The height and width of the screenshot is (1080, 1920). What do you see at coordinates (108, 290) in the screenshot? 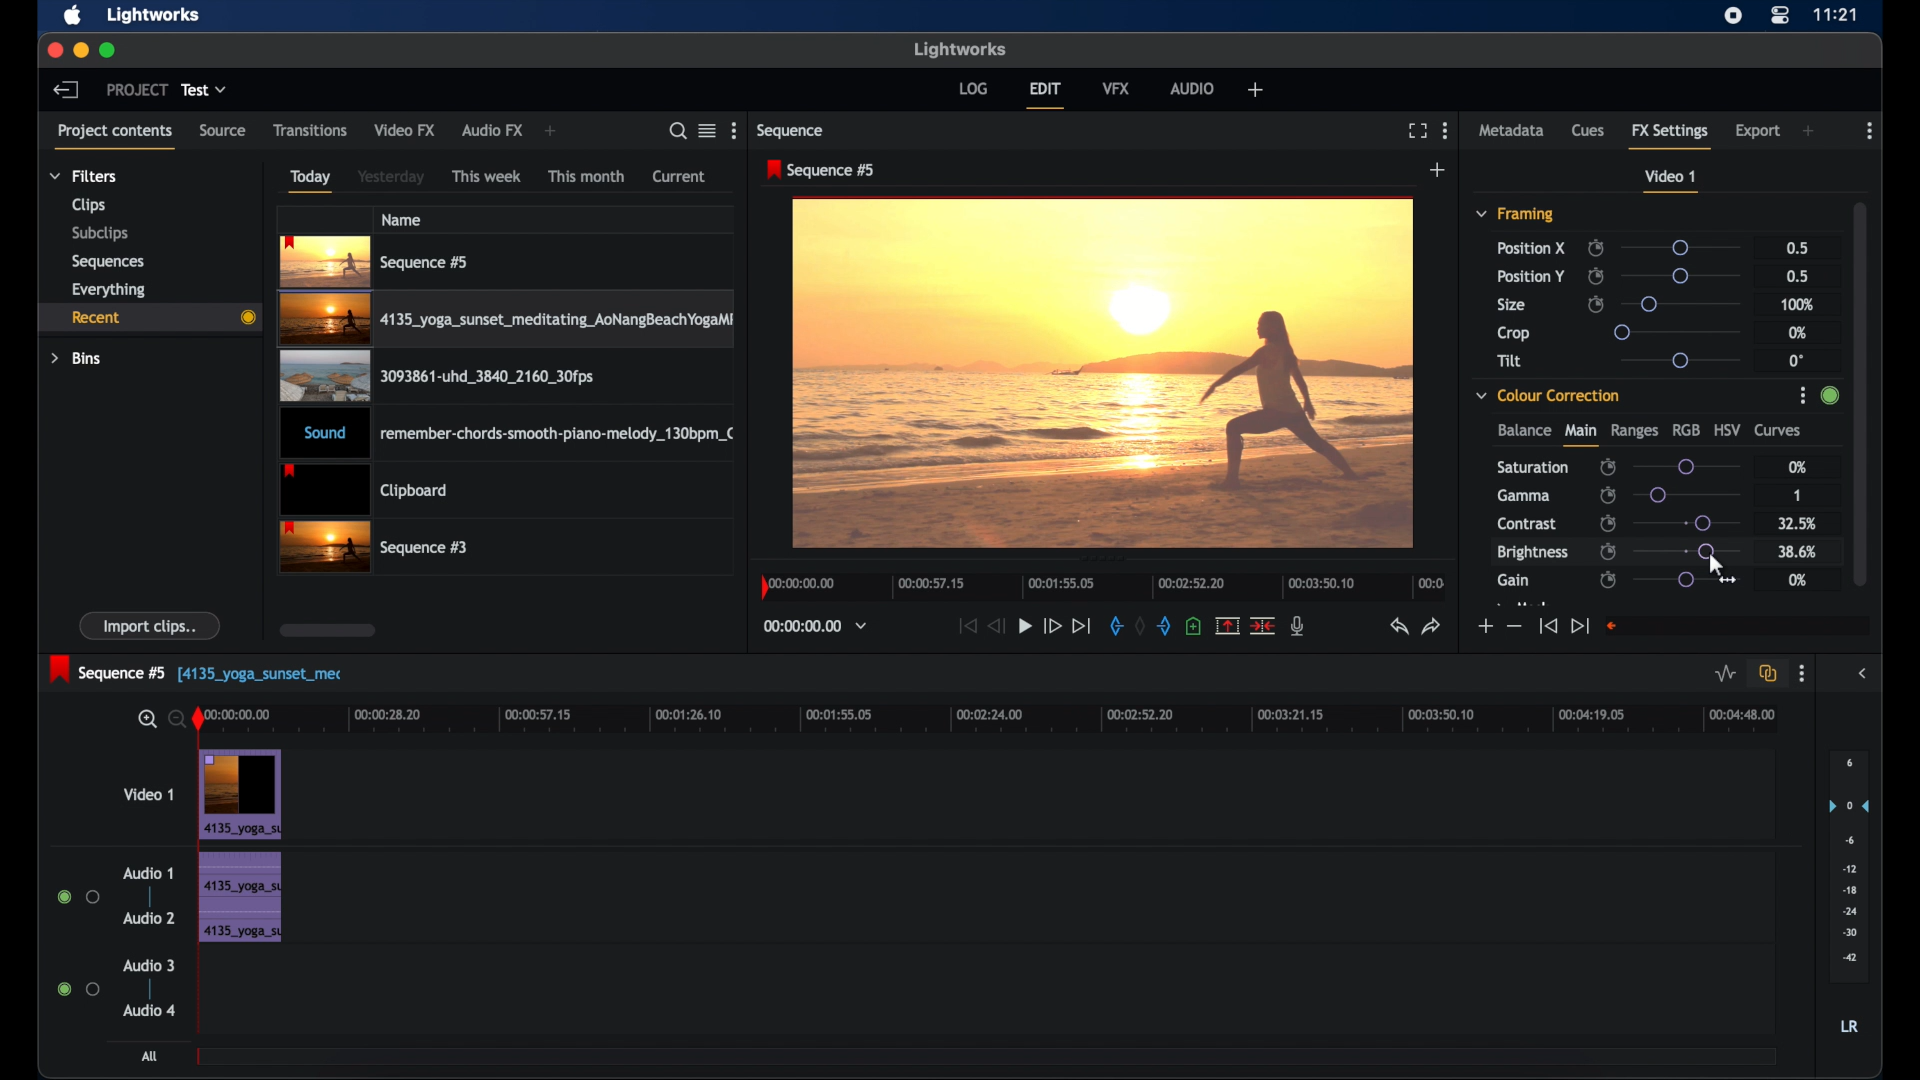
I see `everything` at bounding box center [108, 290].